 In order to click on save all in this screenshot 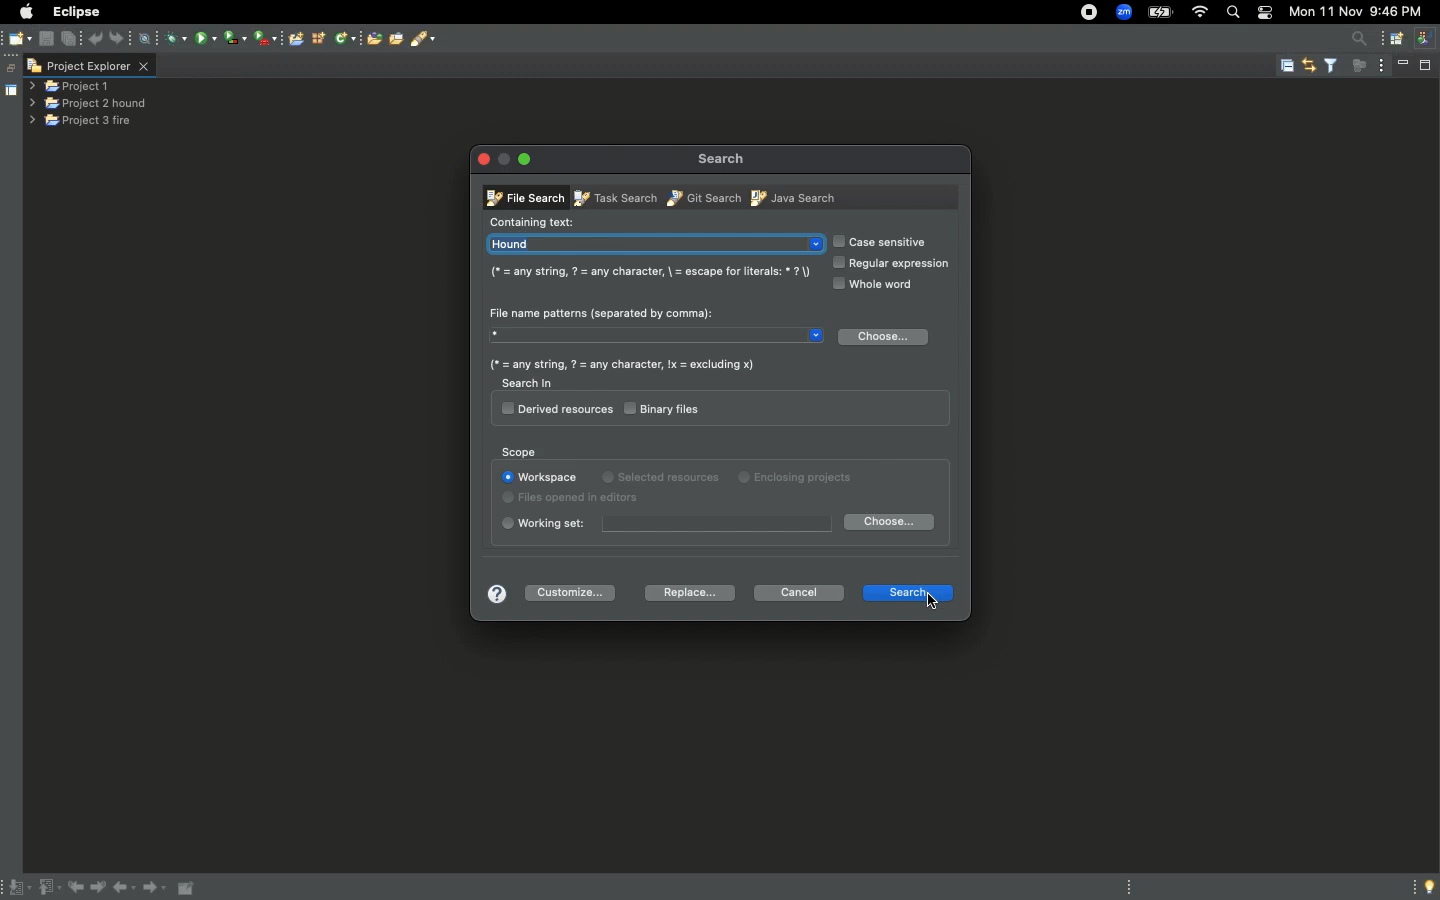, I will do `click(70, 37)`.